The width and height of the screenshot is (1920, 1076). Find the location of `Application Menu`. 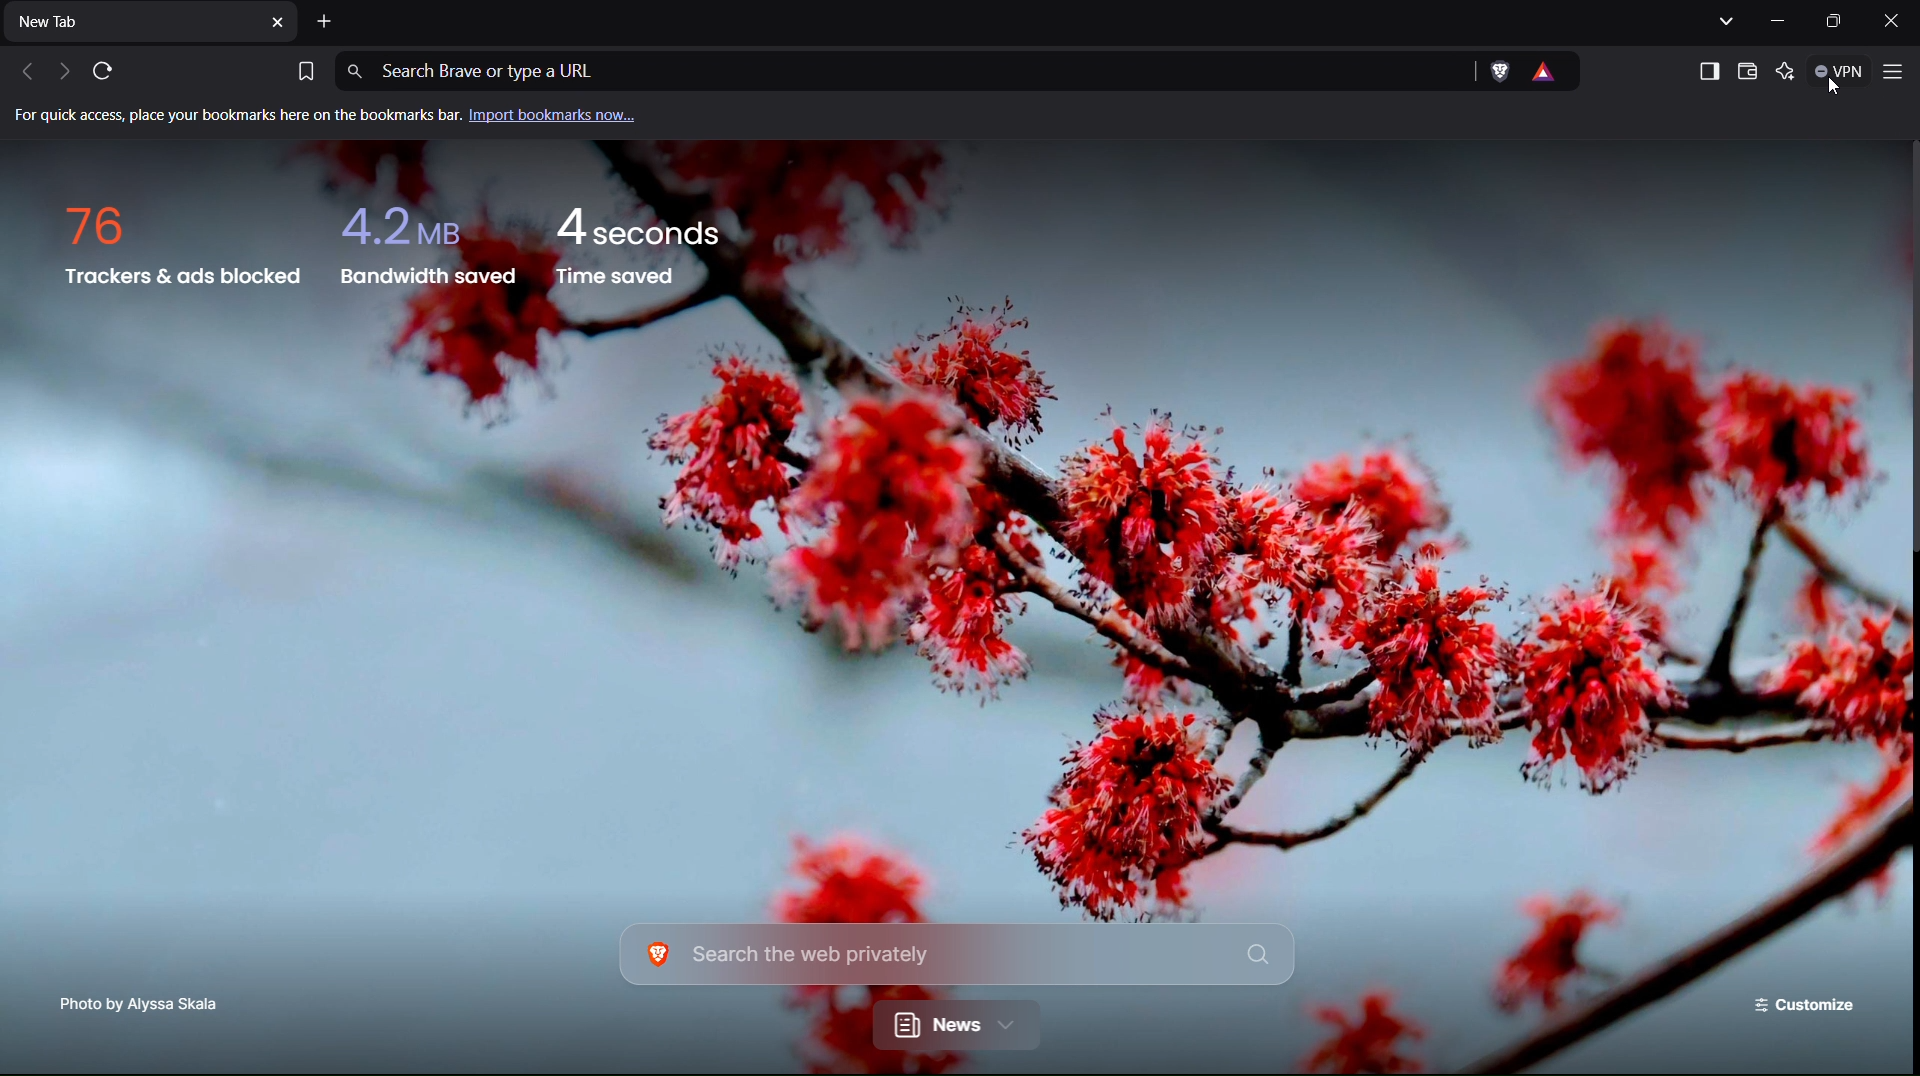

Application Menu is located at coordinates (1895, 75).